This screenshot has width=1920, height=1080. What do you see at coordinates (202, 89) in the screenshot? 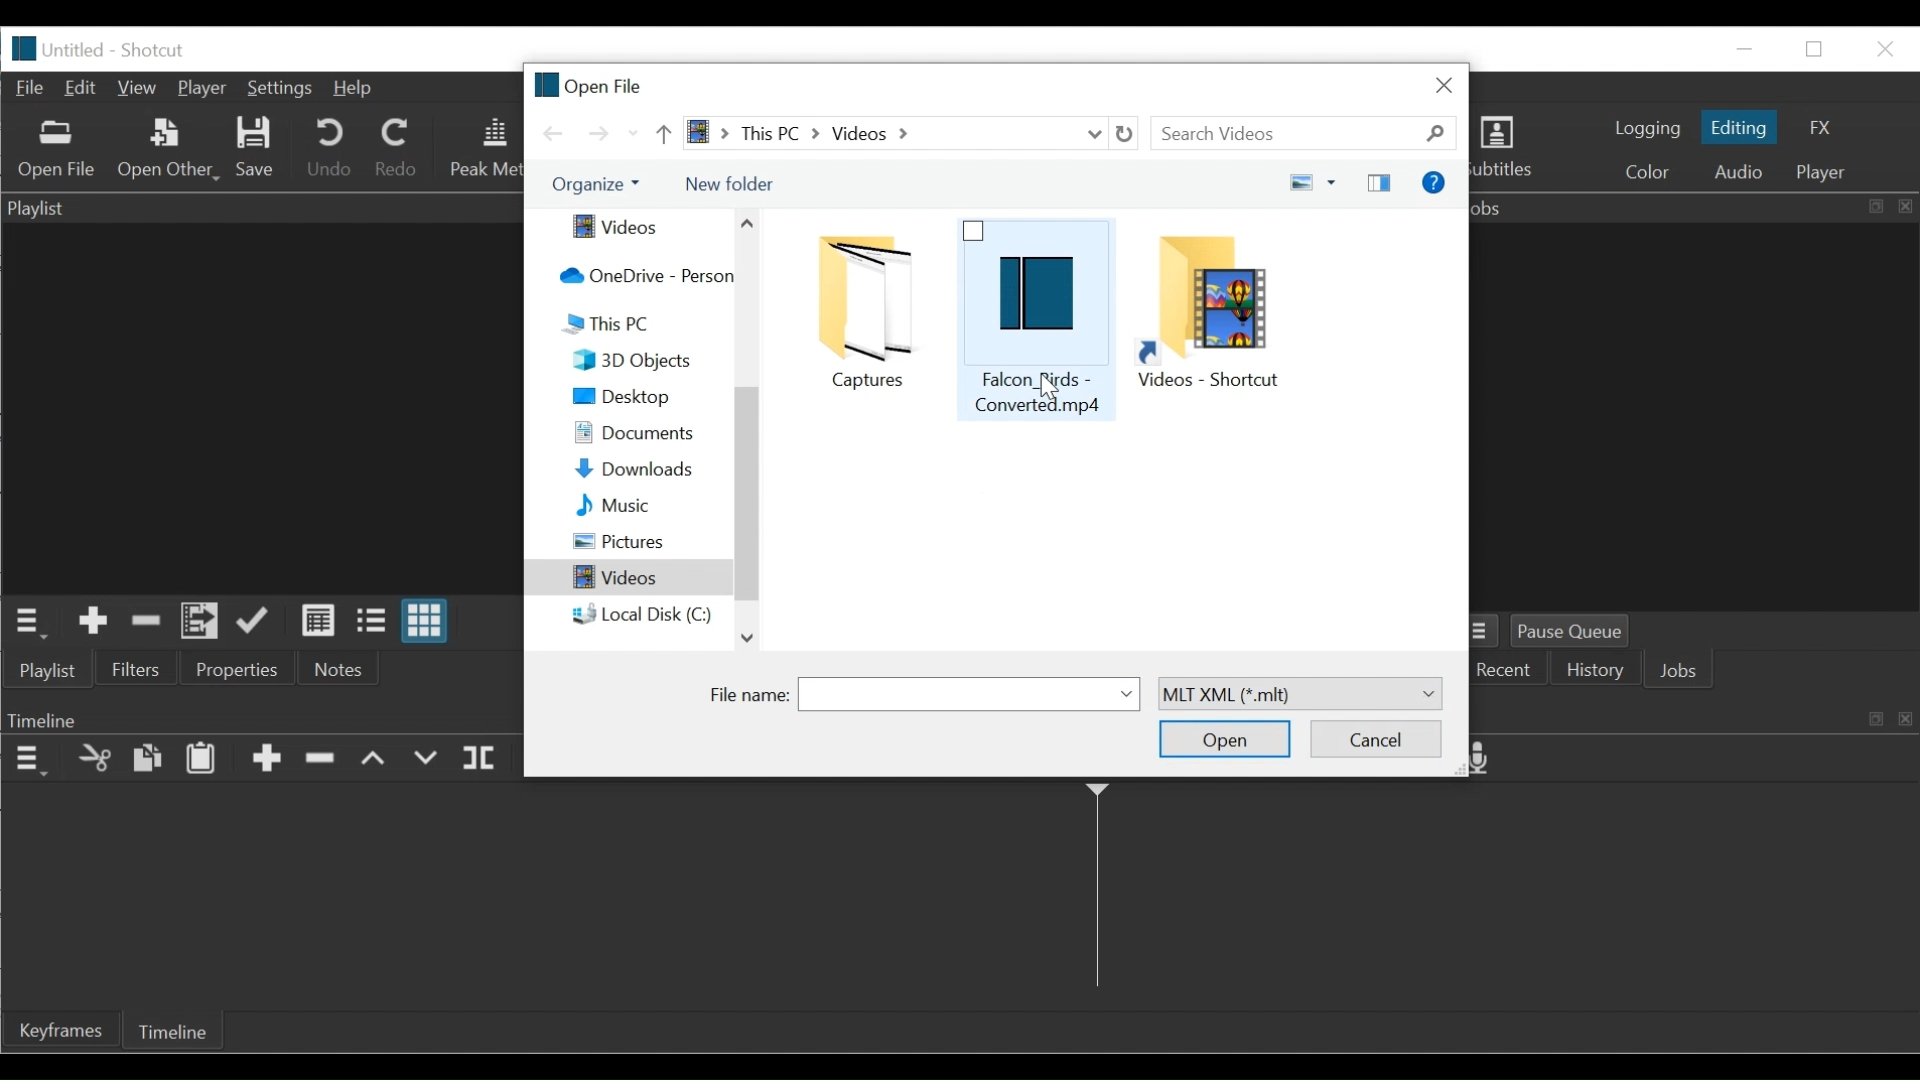
I see `Player` at bounding box center [202, 89].